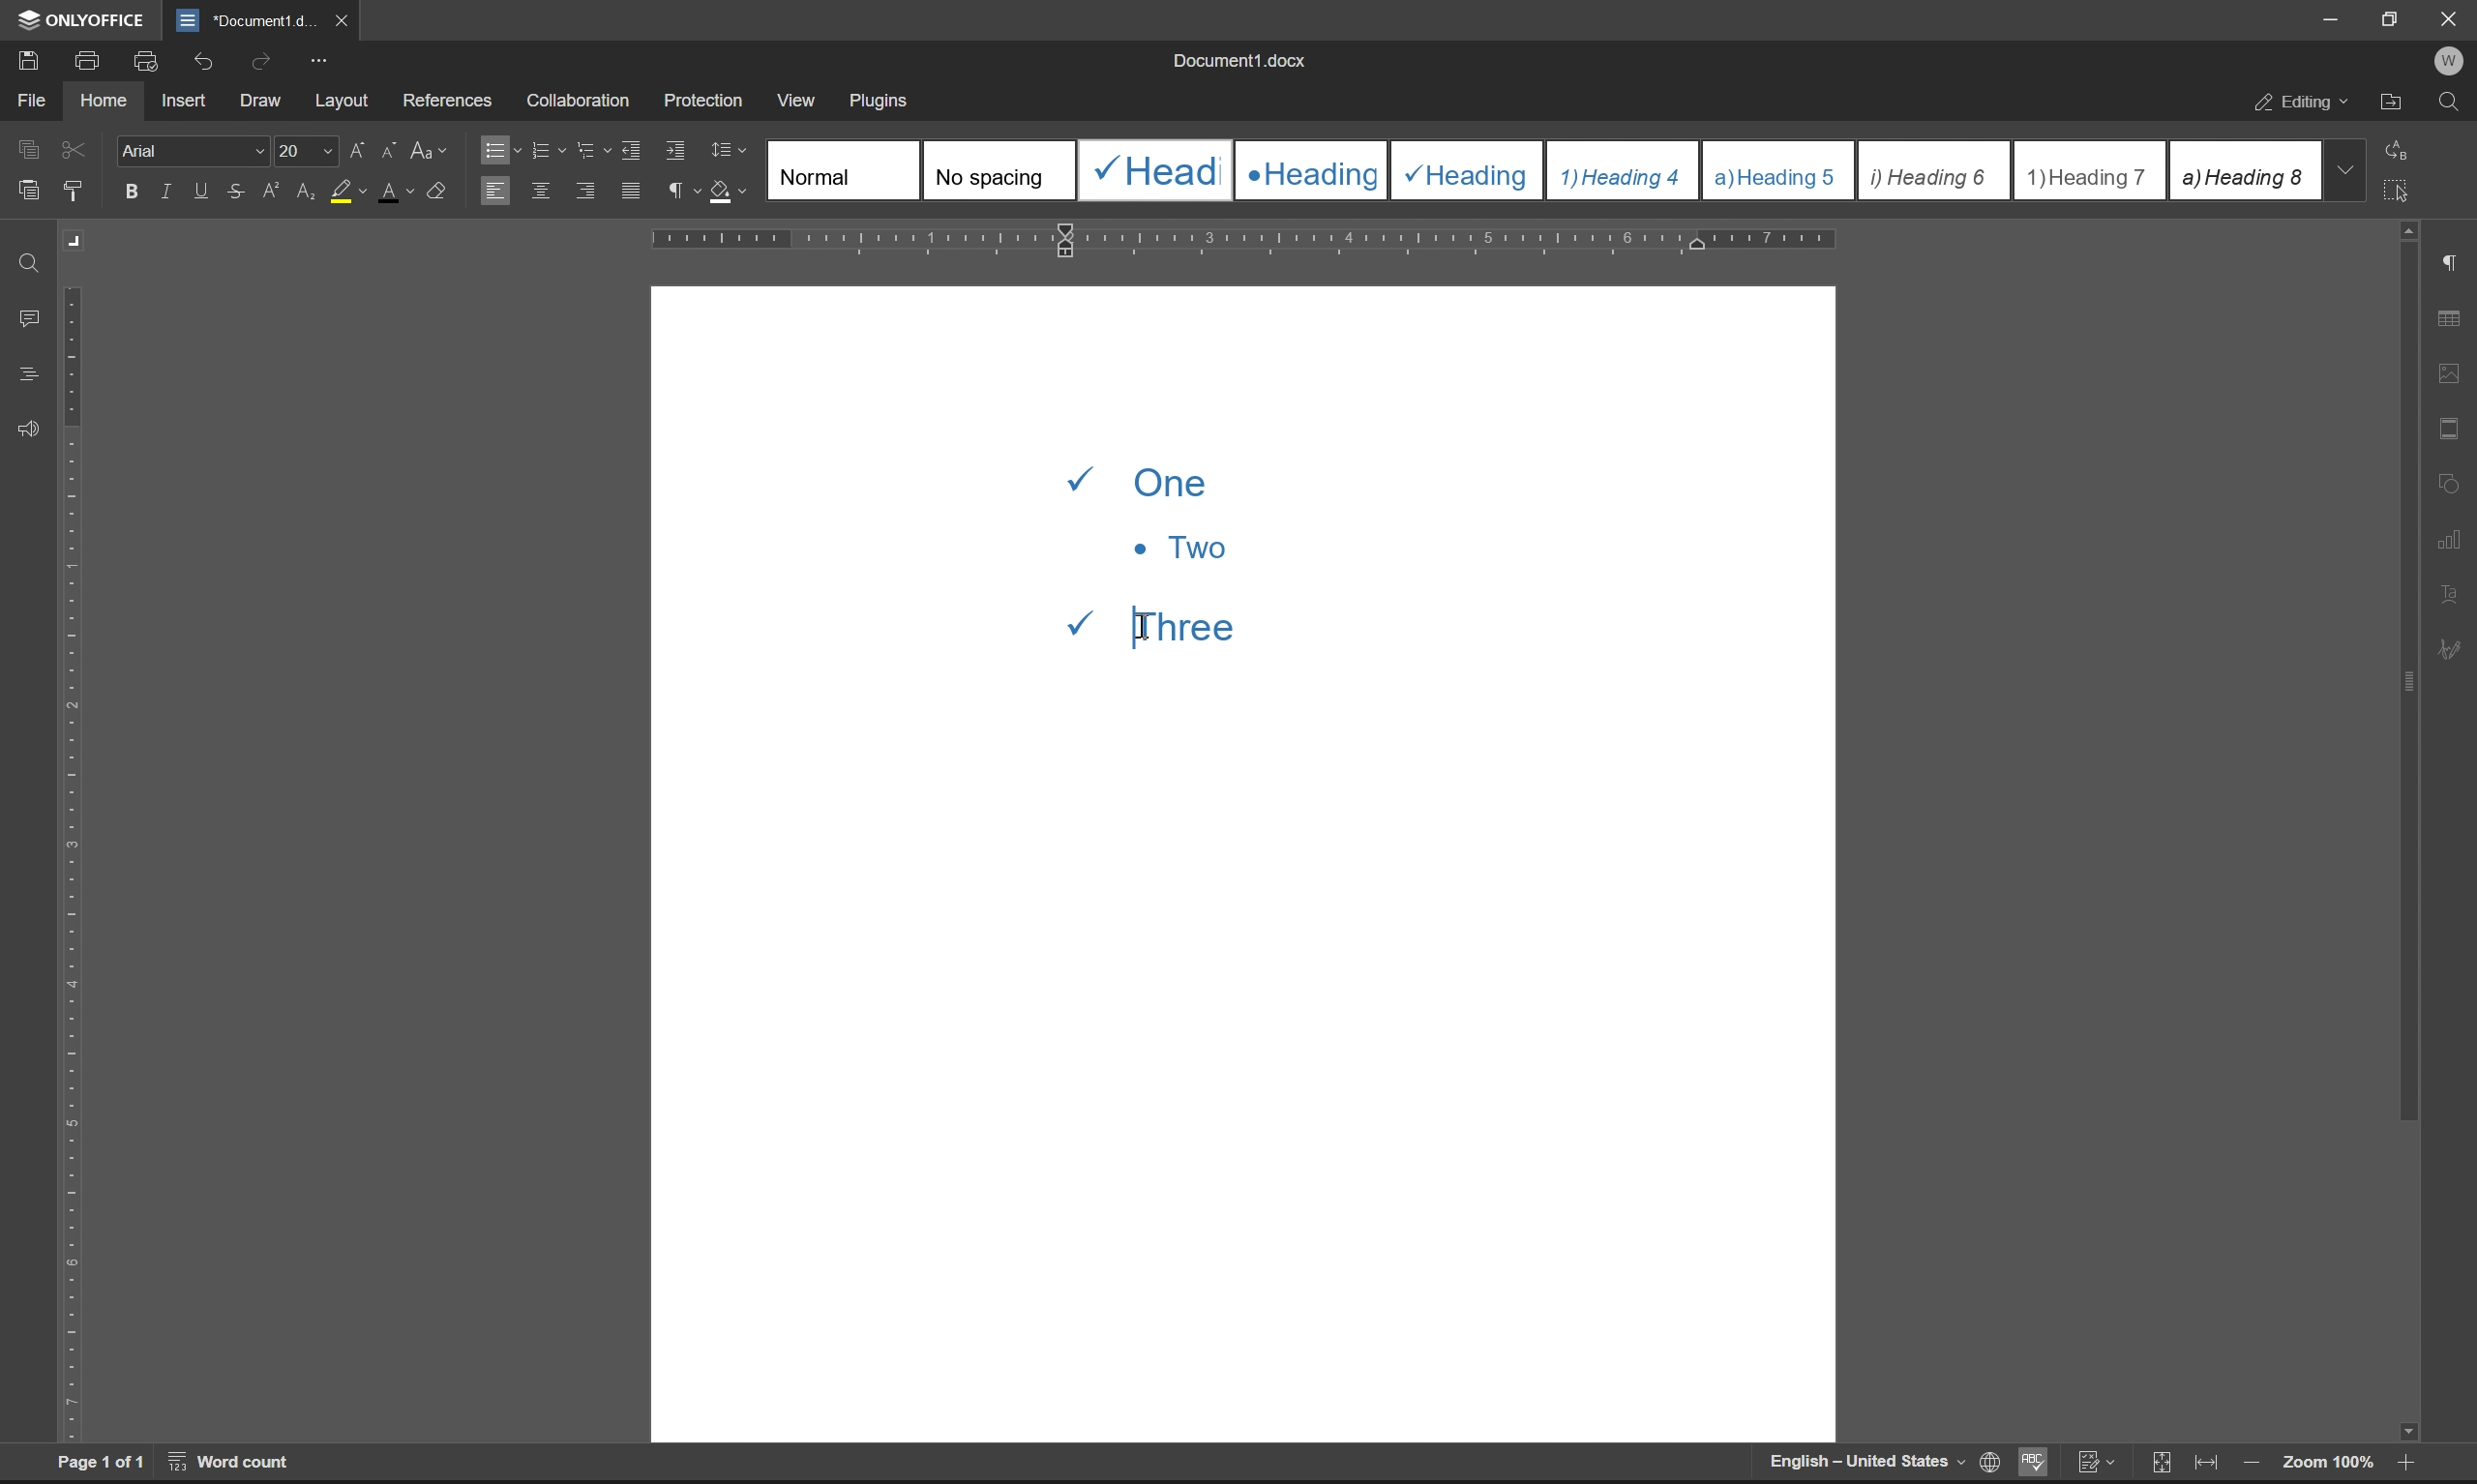 Image resolution: width=2477 pixels, height=1484 pixels. What do you see at coordinates (2401, 189) in the screenshot?
I see `select all` at bounding box center [2401, 189].